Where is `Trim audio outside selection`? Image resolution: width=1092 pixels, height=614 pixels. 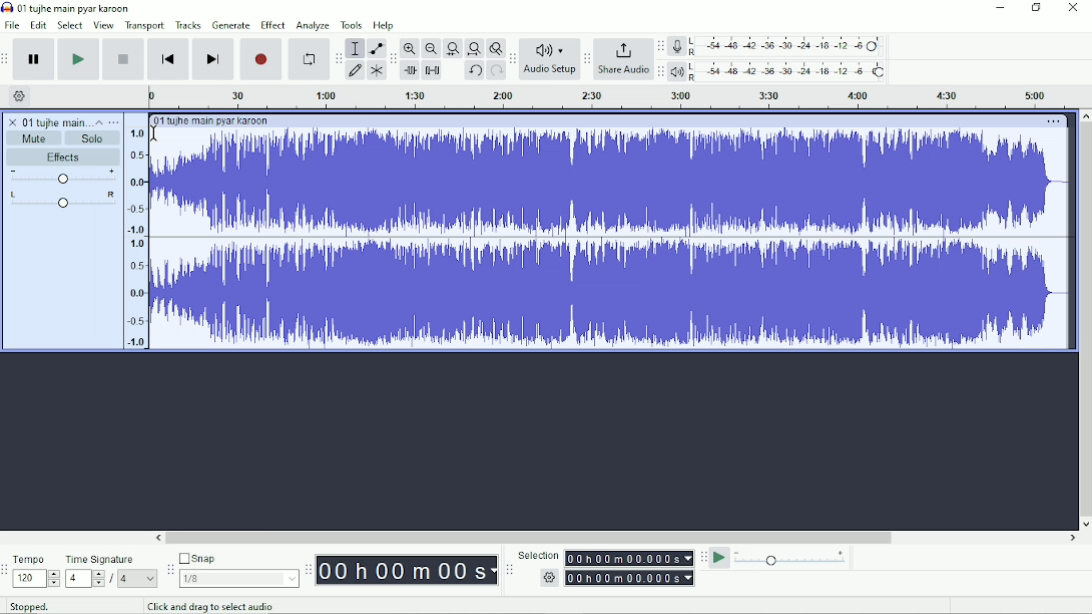 Trim audio outside selection is located at coordinates (412, 71).